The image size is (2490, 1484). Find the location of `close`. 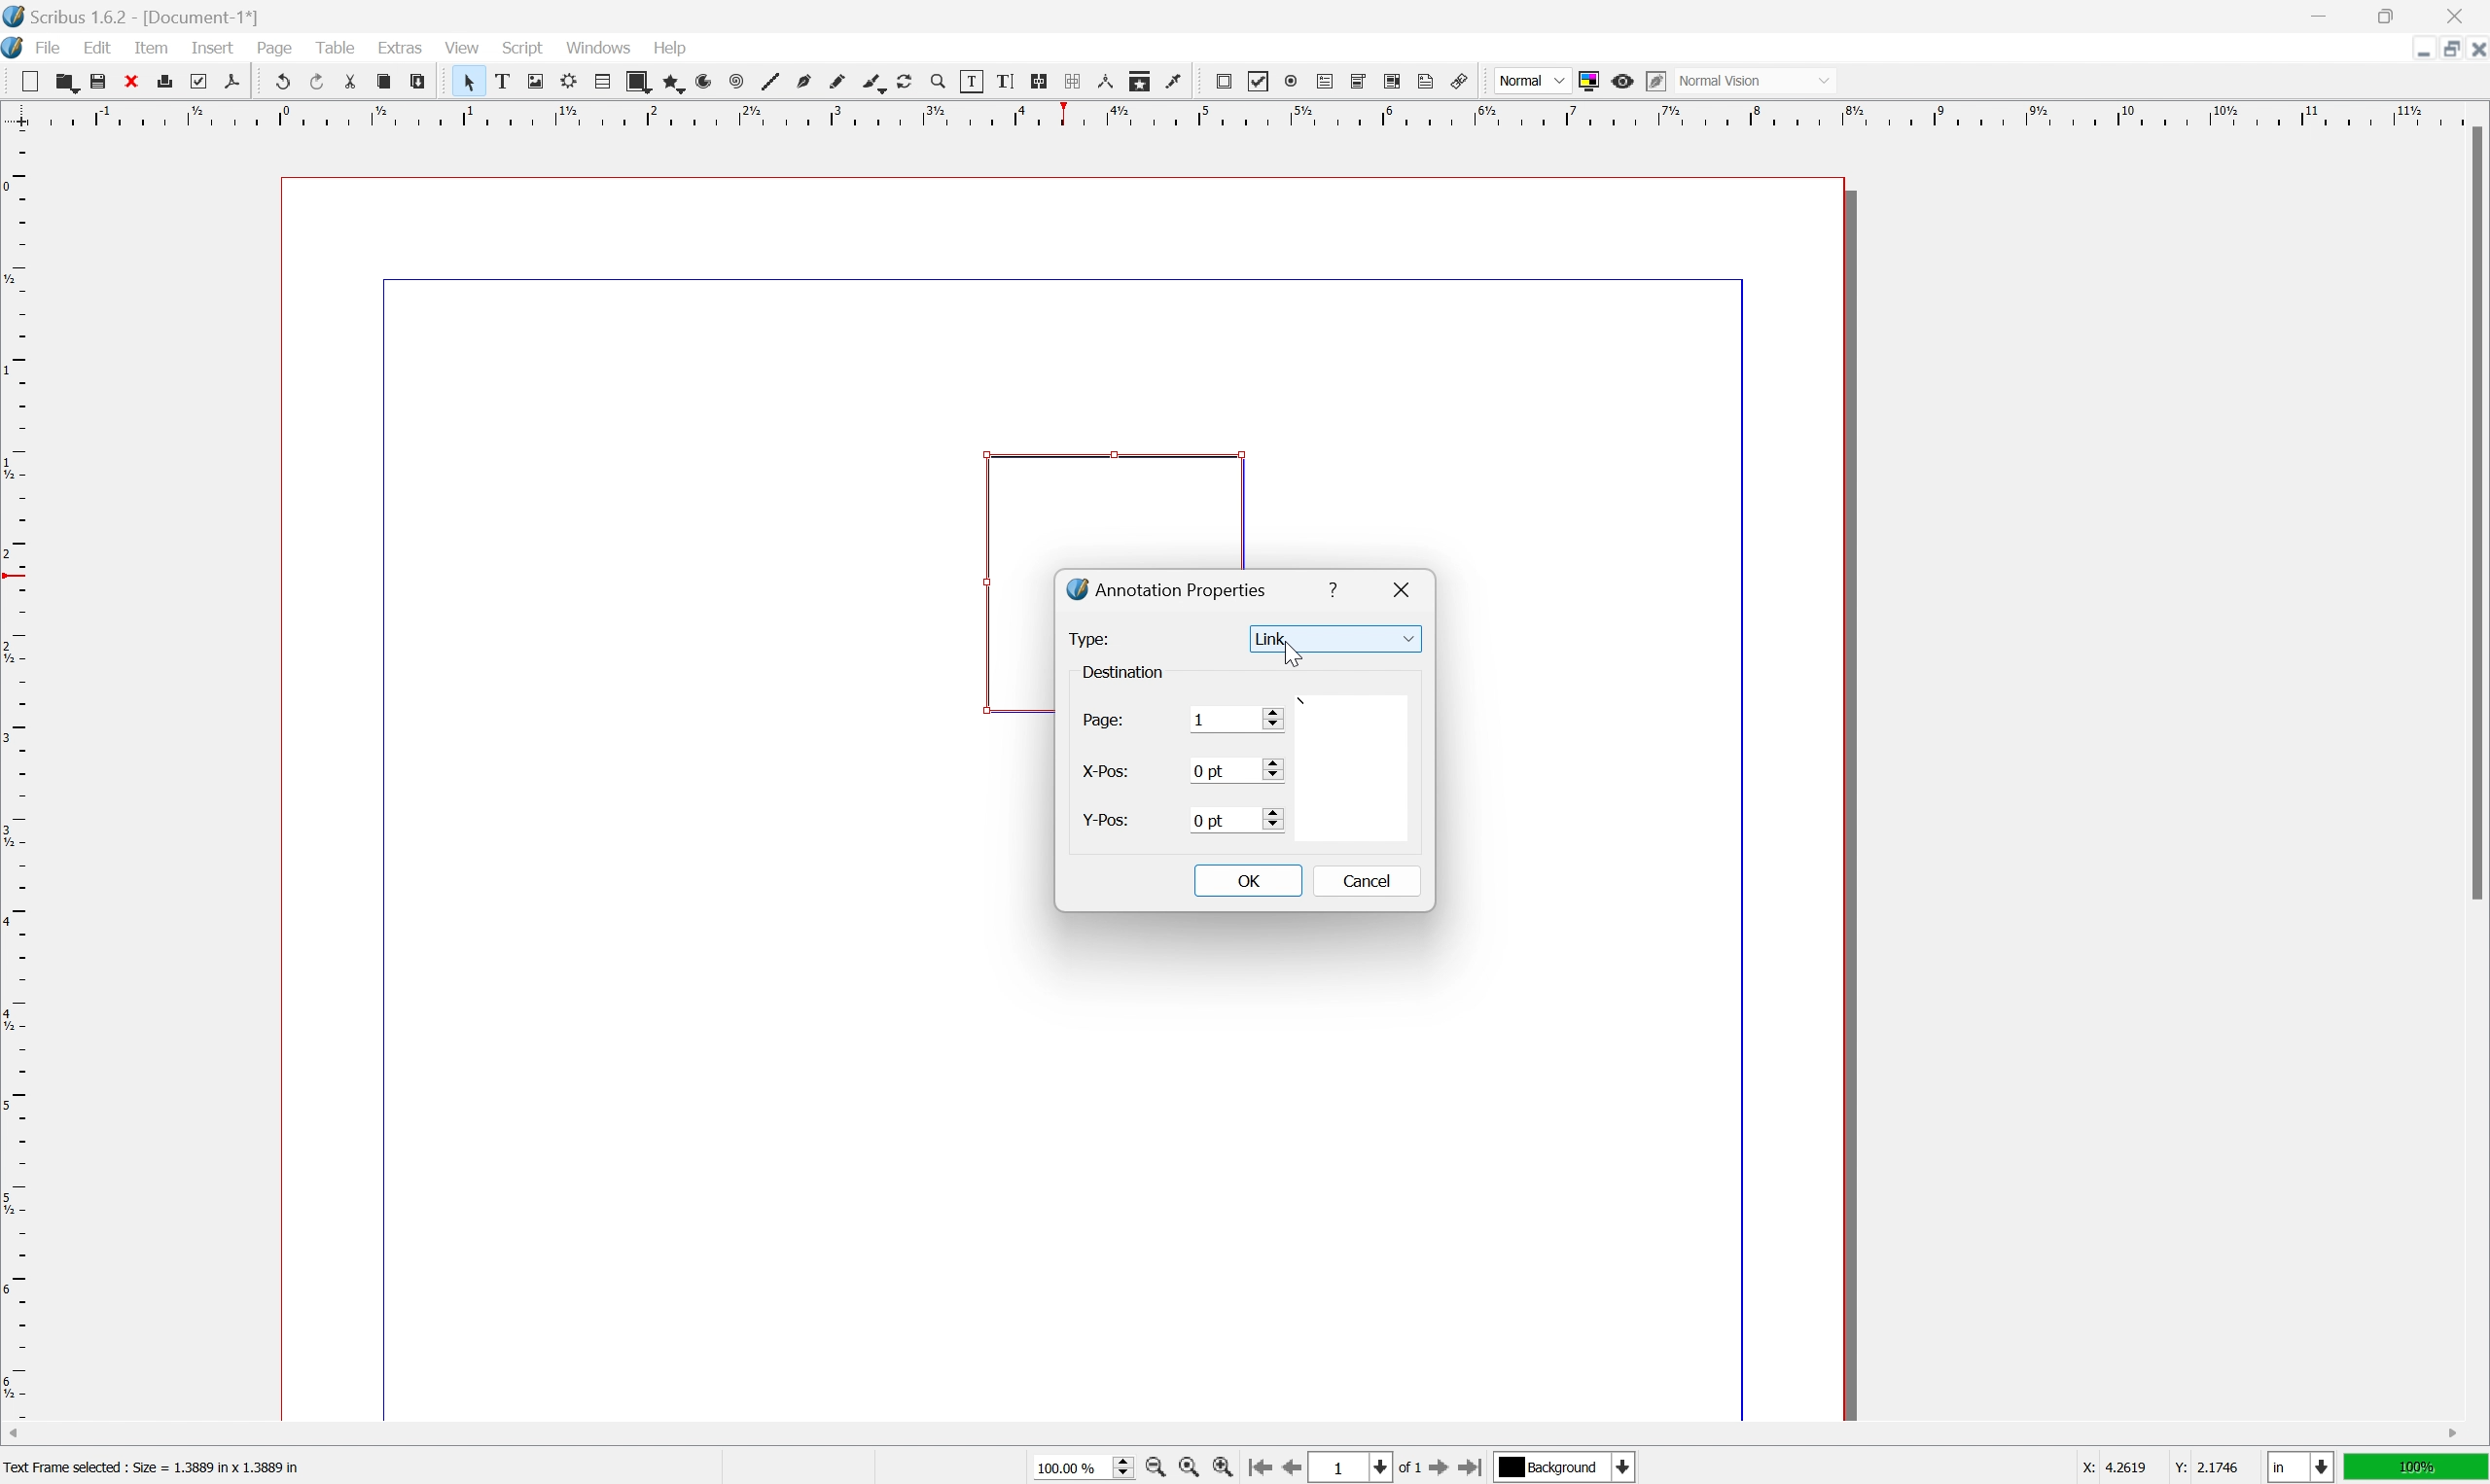

close is located at coordinates (1405, 587).